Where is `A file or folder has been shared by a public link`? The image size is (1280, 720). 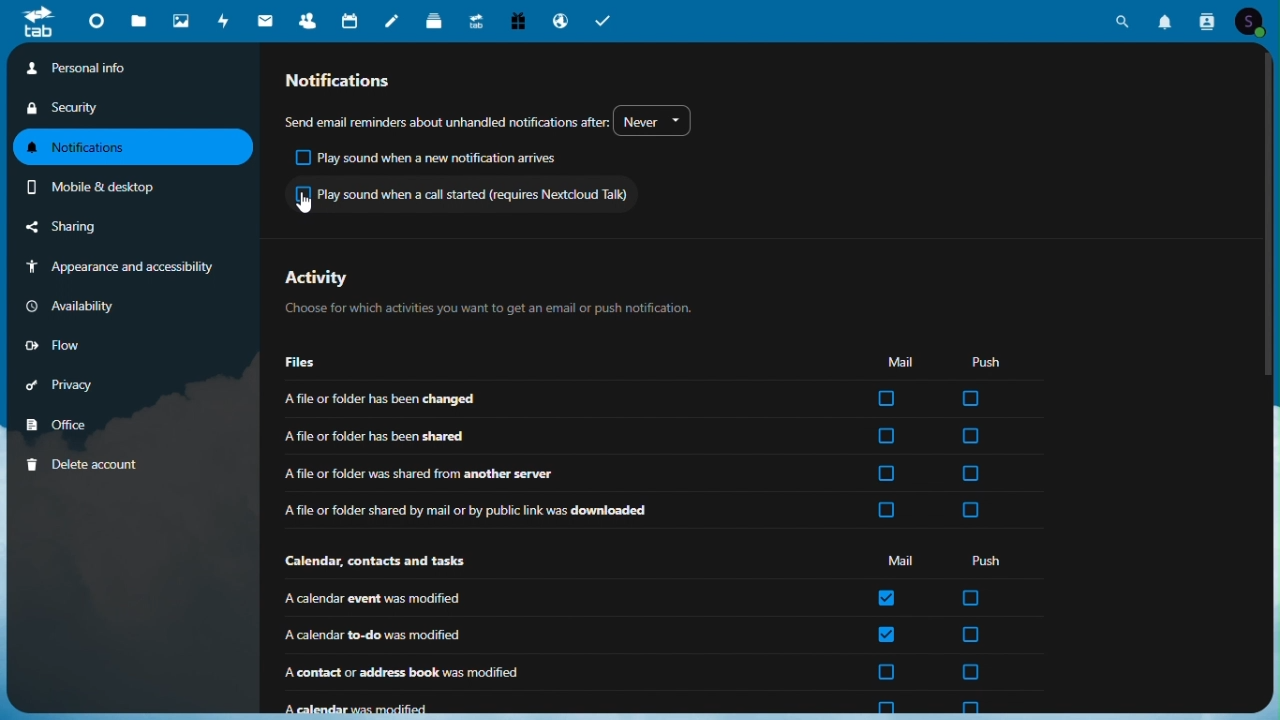 A file or folder has been shared by a public link is located at coordinates (558, 511).